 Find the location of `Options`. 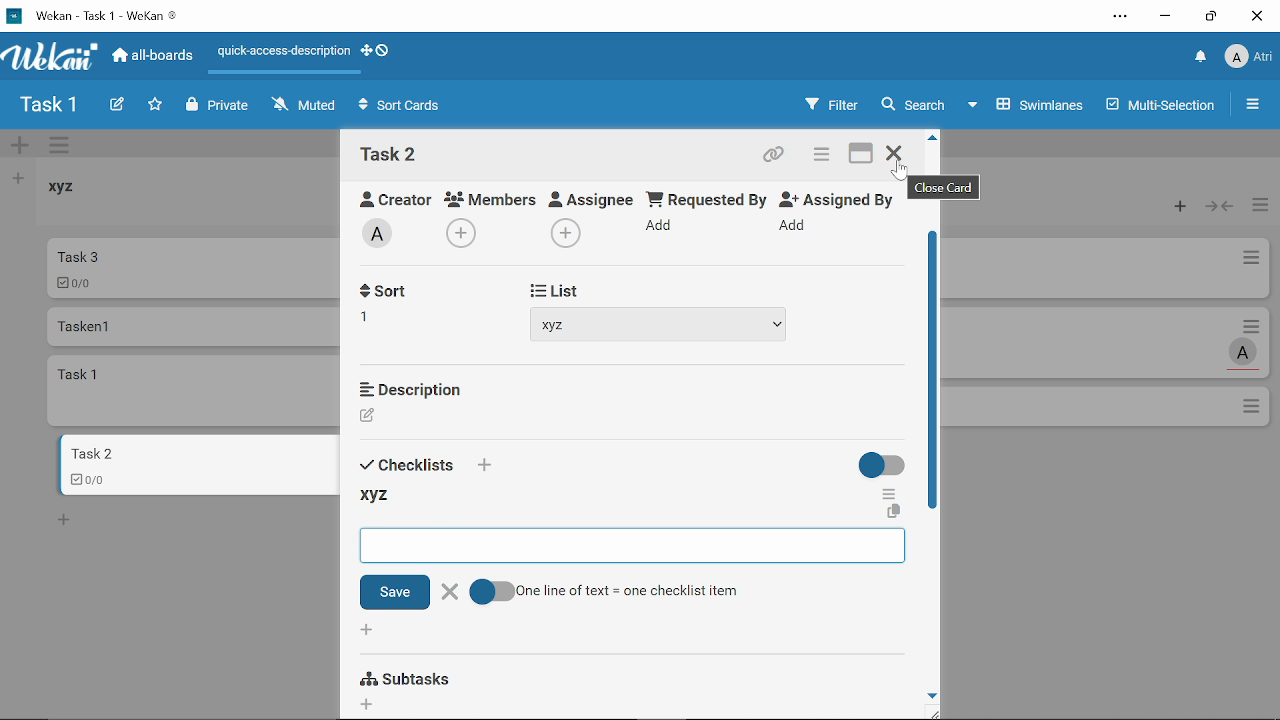

Options is located at coordinates (1253, 408).